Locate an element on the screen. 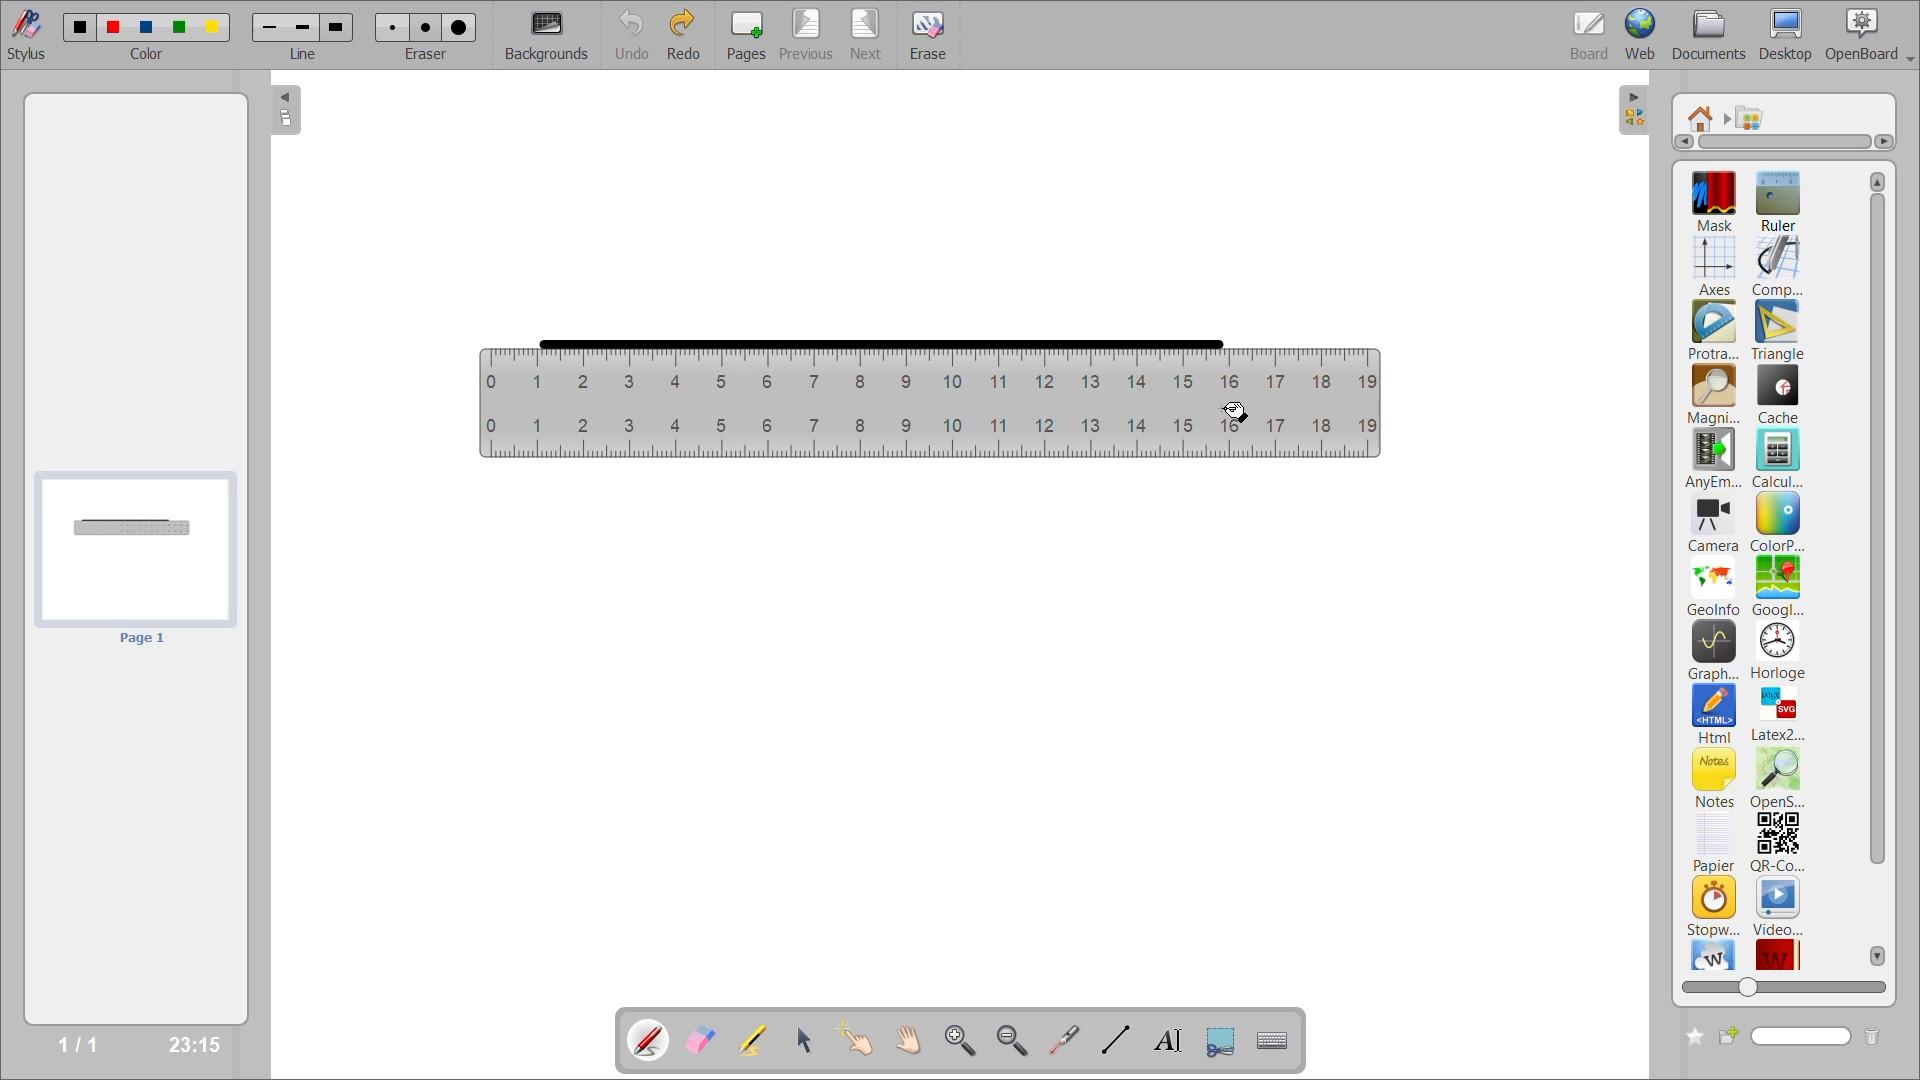  highlight is located at coordinates (760, 1042).